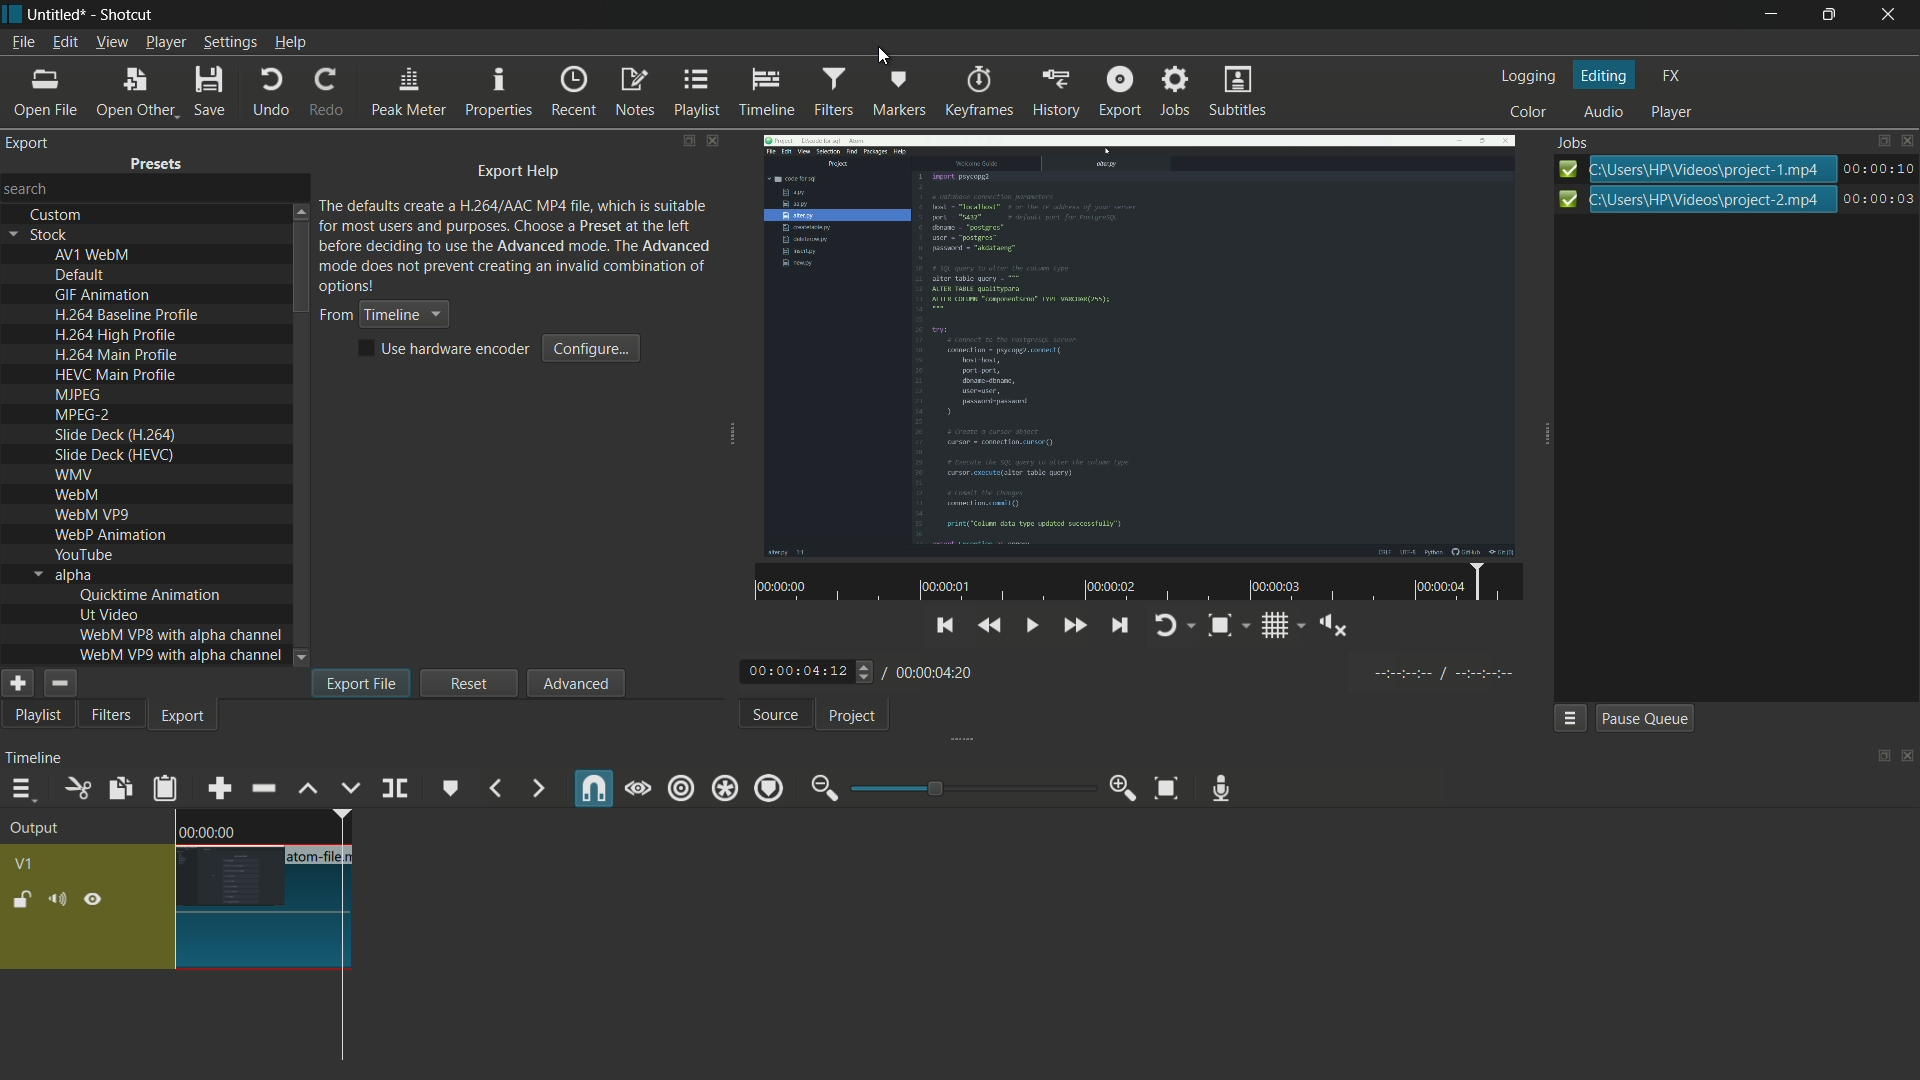 The height and width of the screenshot is (1080, 1920). What do you see at coordinates (83, 554) in the screenshot?
I see `youtube` at bounding box center [83, 554].